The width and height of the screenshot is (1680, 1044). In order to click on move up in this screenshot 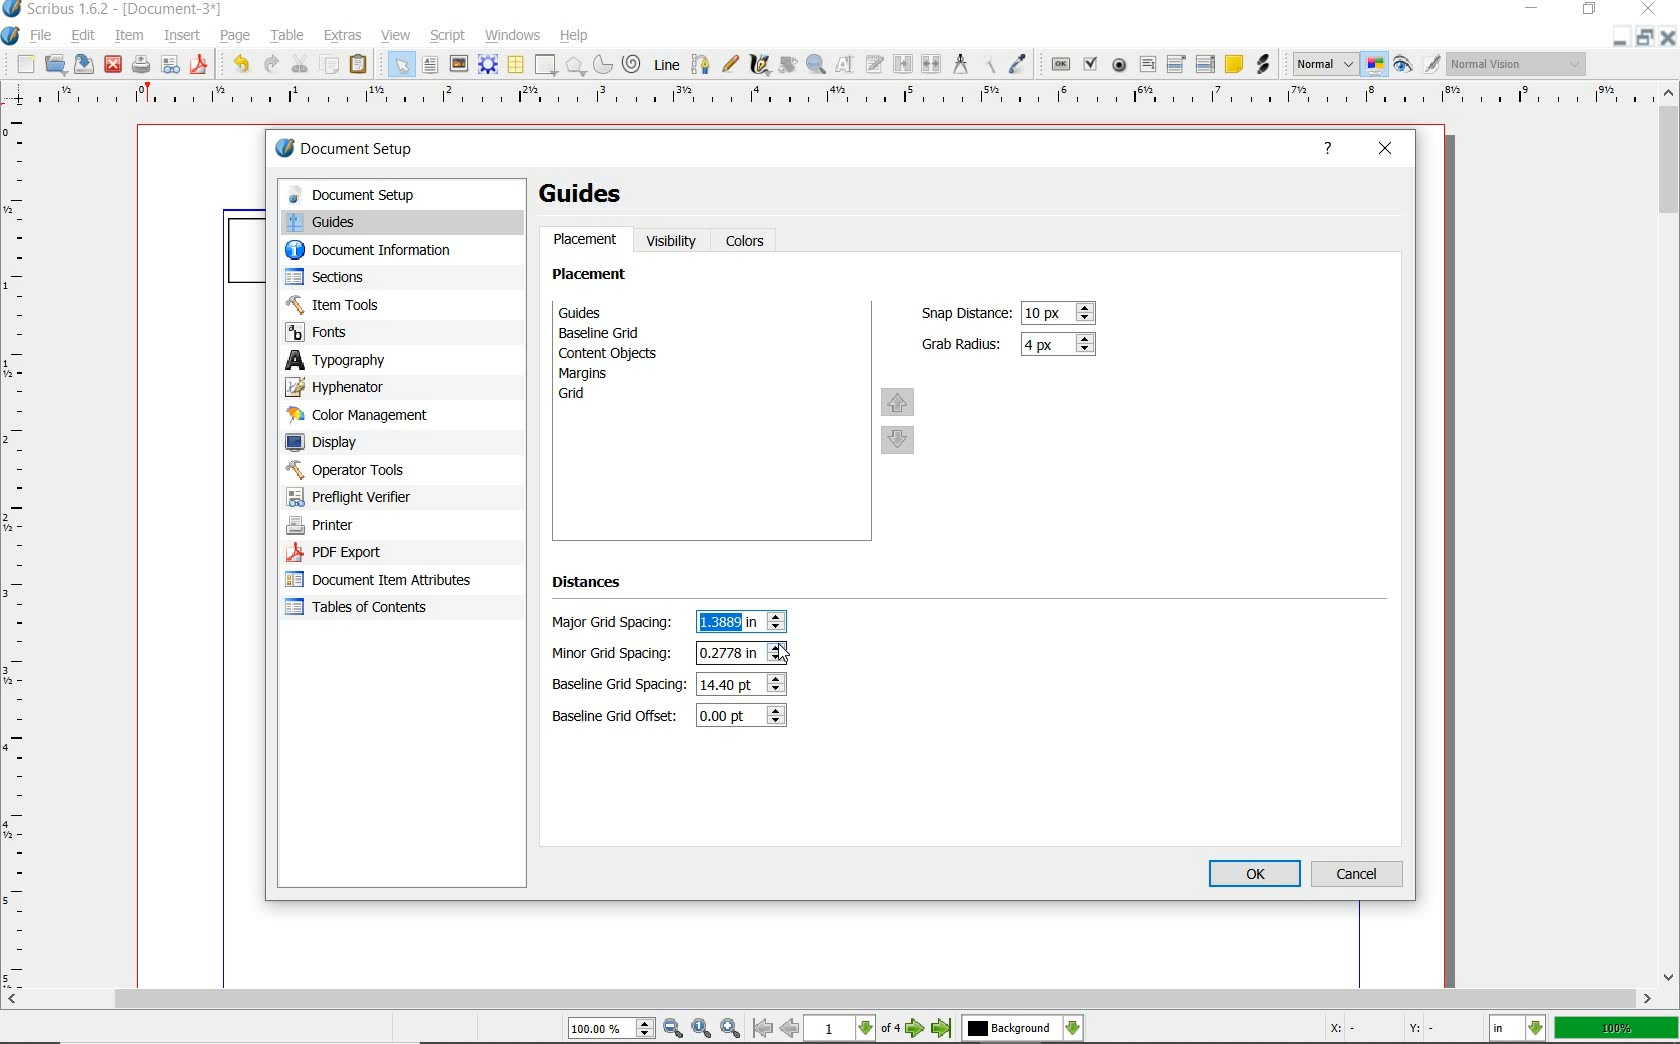, I will do `click(898, 401)`.